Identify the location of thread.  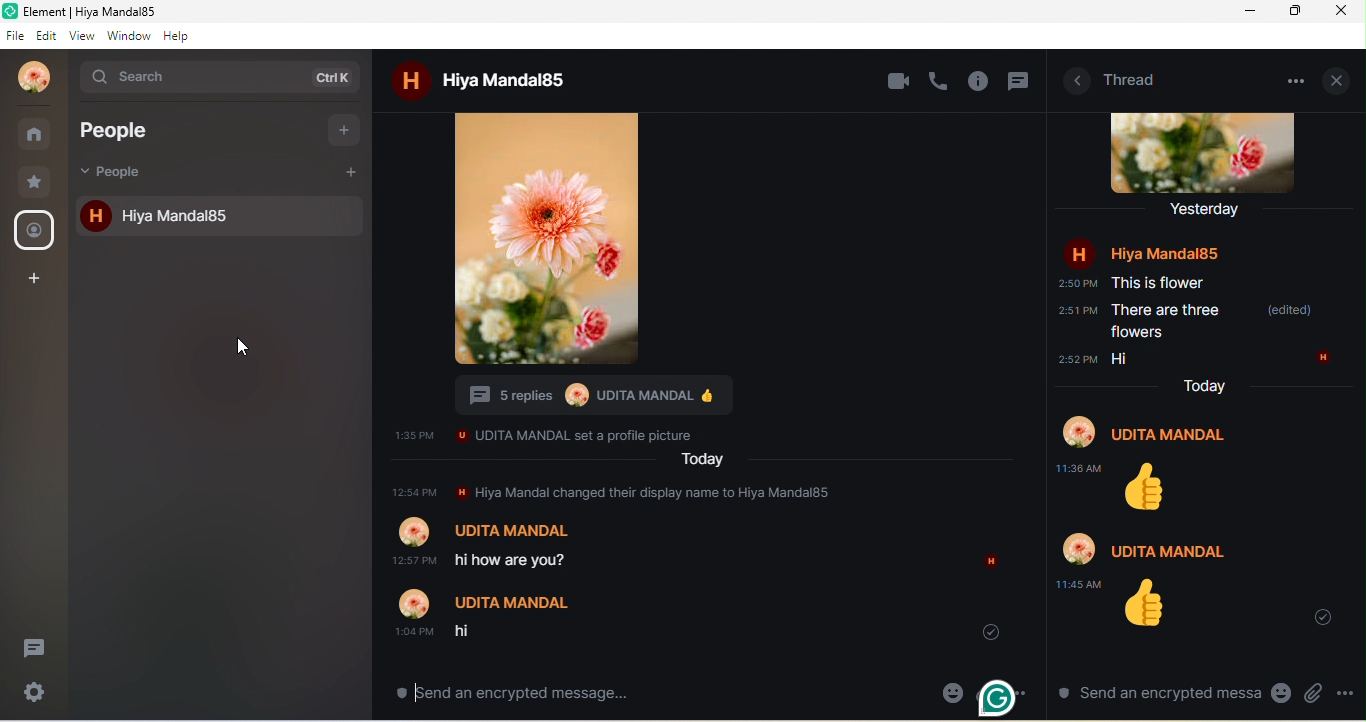
(1020, 83).